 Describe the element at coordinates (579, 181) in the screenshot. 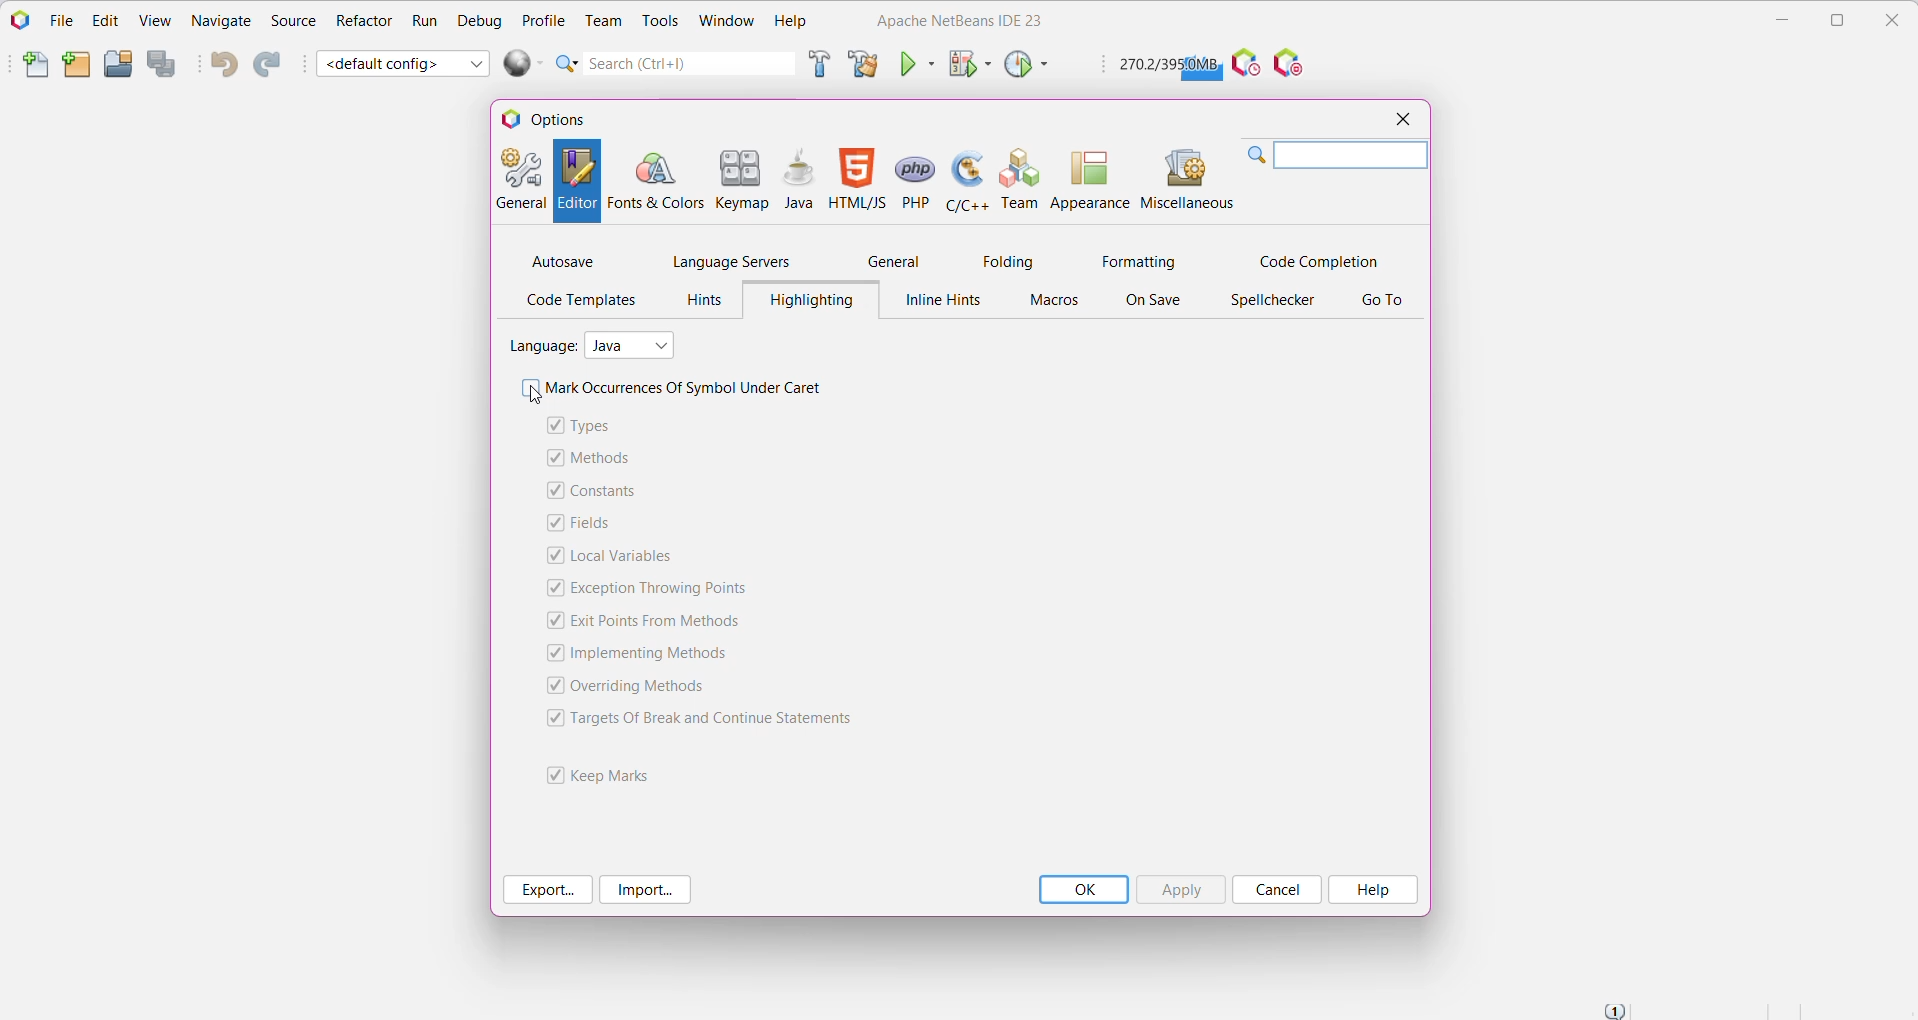

I see `Editor` at that location.